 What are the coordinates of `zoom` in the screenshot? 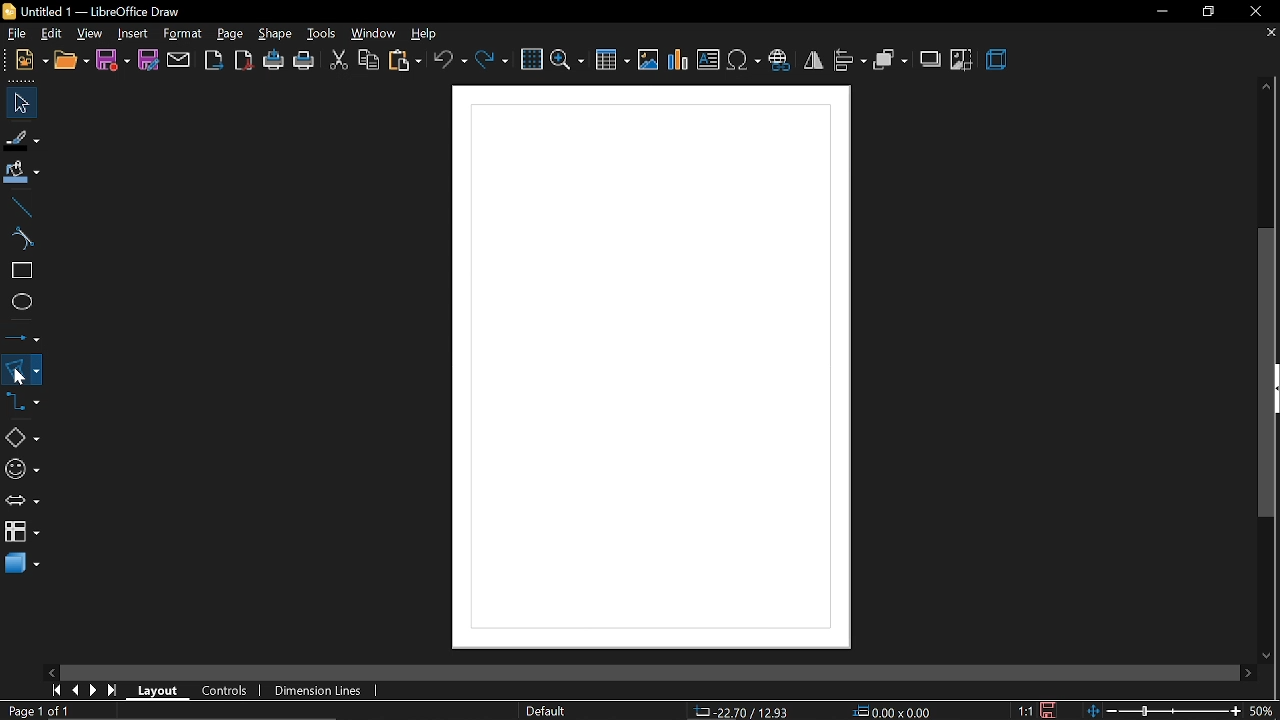 It's located at (569, 58).